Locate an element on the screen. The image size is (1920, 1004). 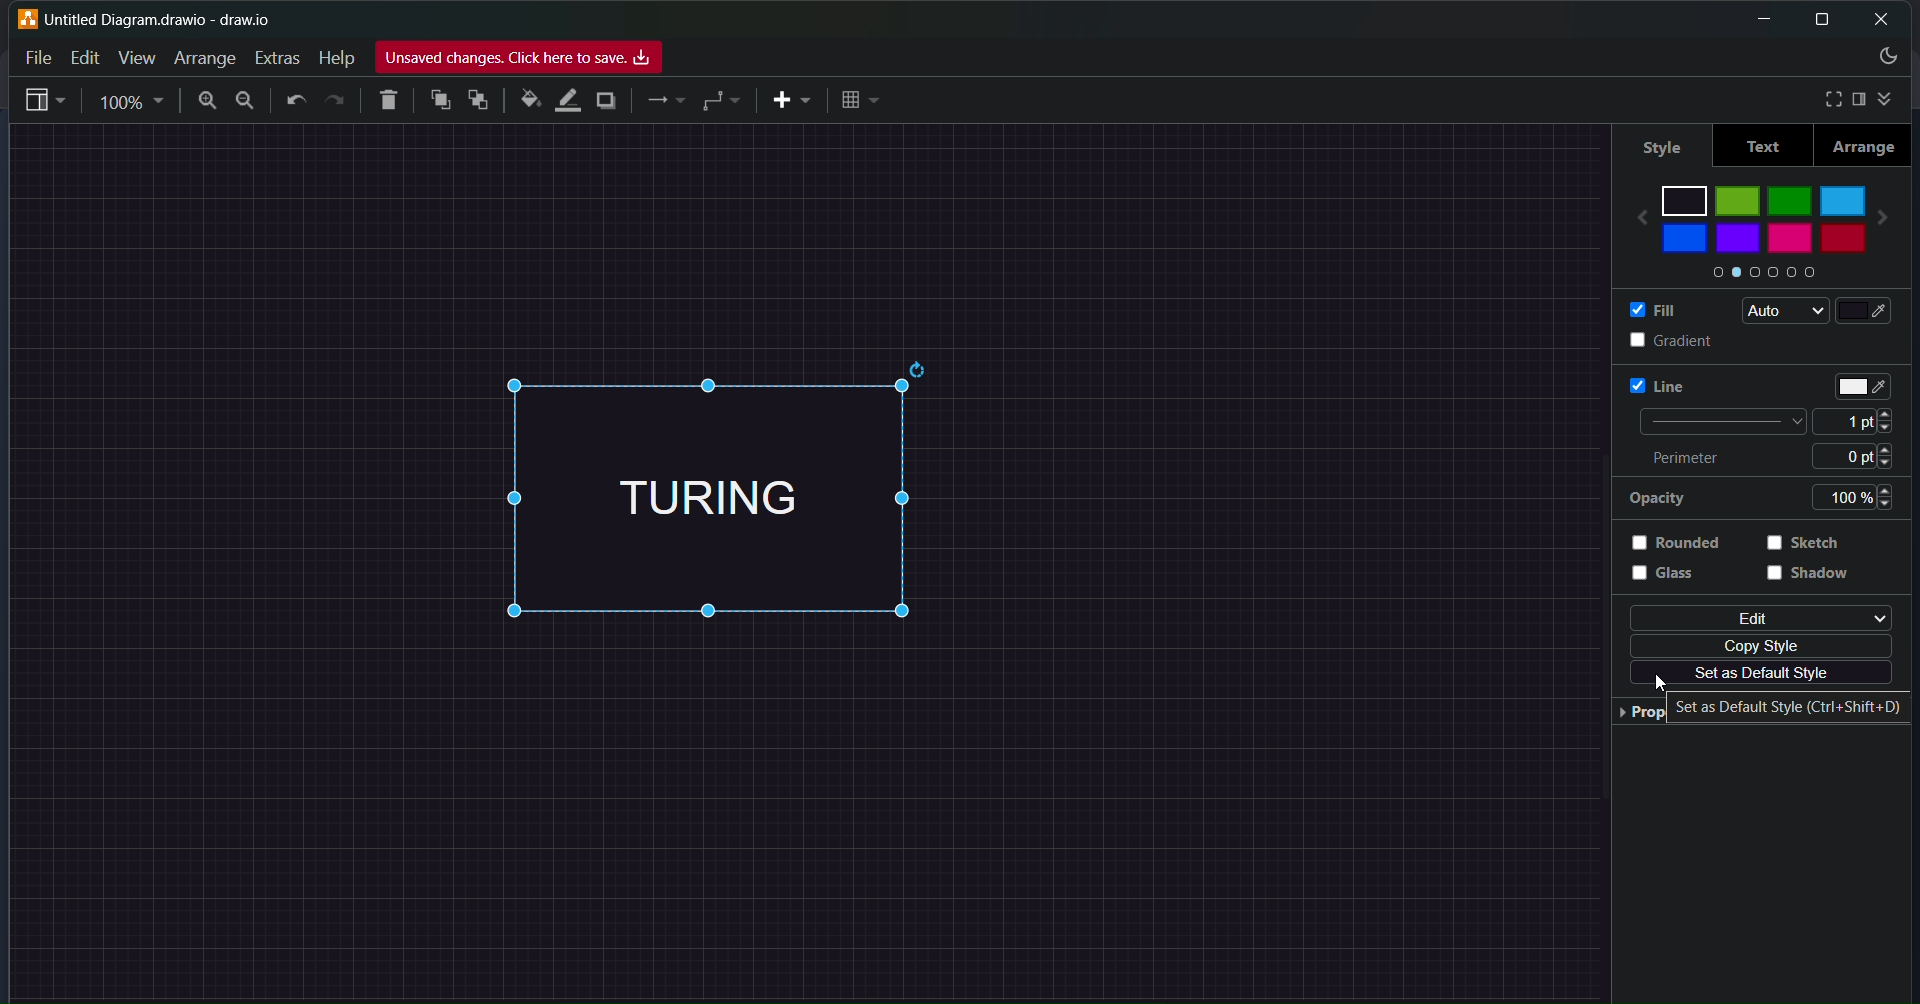
theme is located at coordinates (1886, 59).